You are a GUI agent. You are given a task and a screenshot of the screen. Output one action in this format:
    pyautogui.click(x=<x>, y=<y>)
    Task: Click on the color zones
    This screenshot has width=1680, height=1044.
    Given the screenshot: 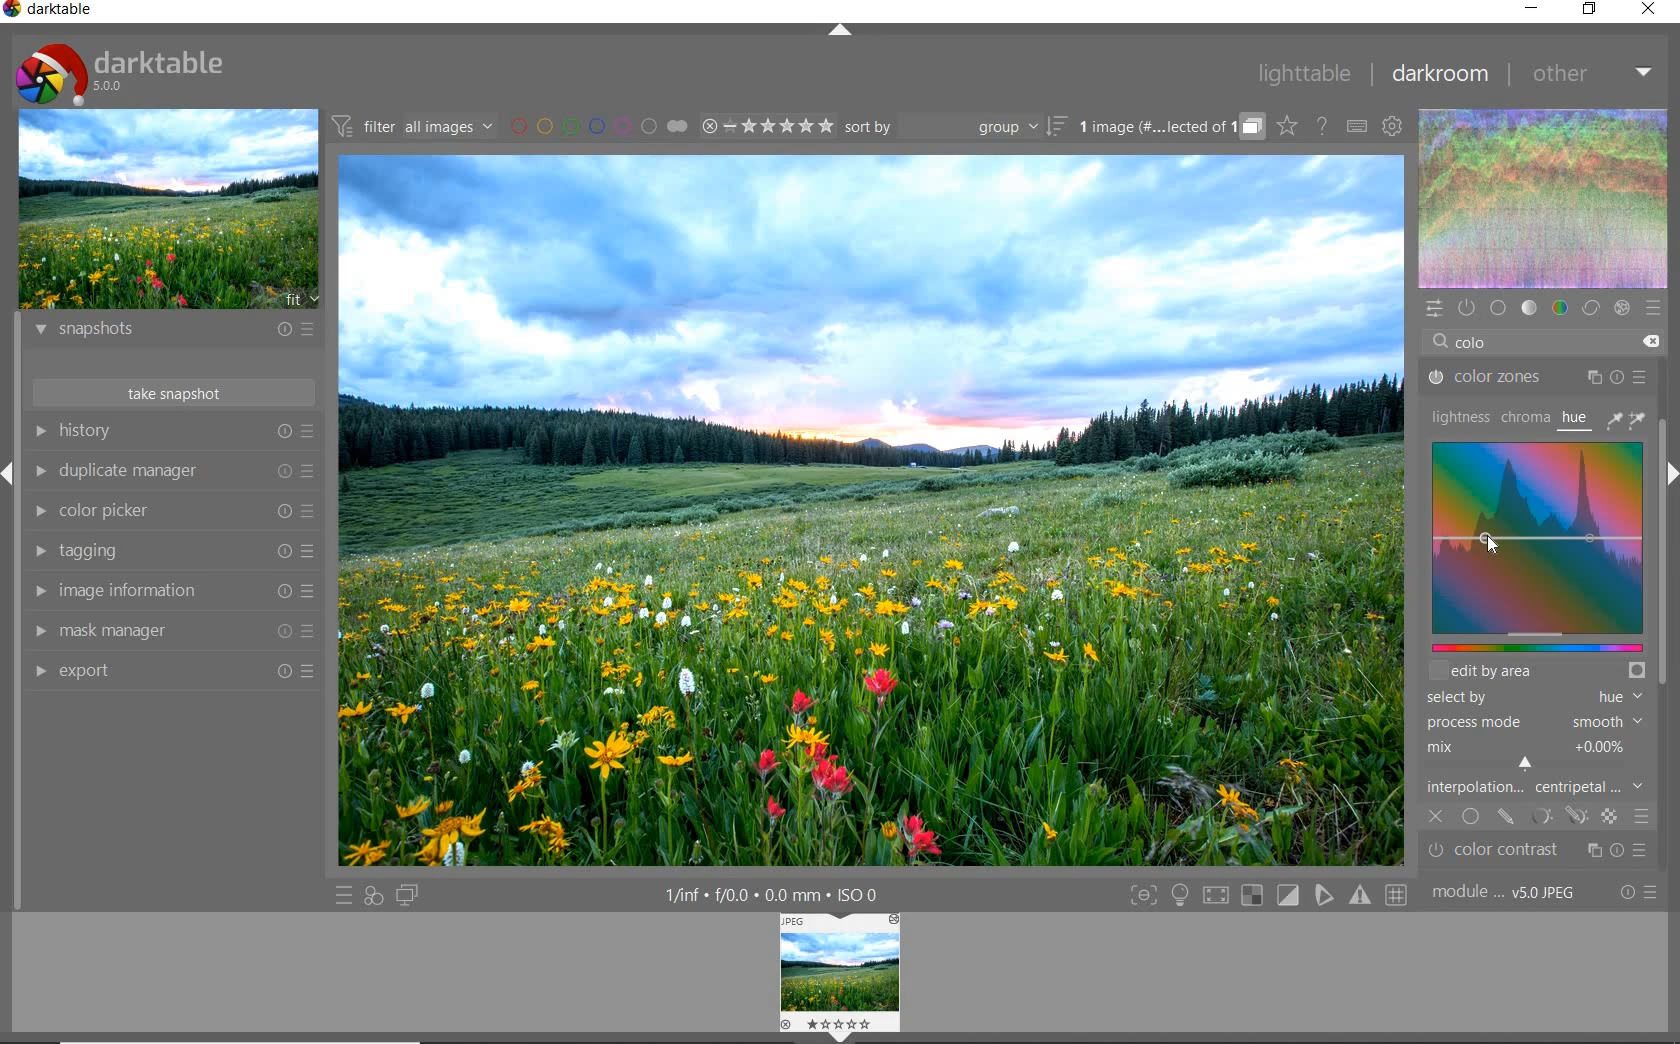 What is the action you would take?
    pyautogui.click(x=1538, y=380)
    